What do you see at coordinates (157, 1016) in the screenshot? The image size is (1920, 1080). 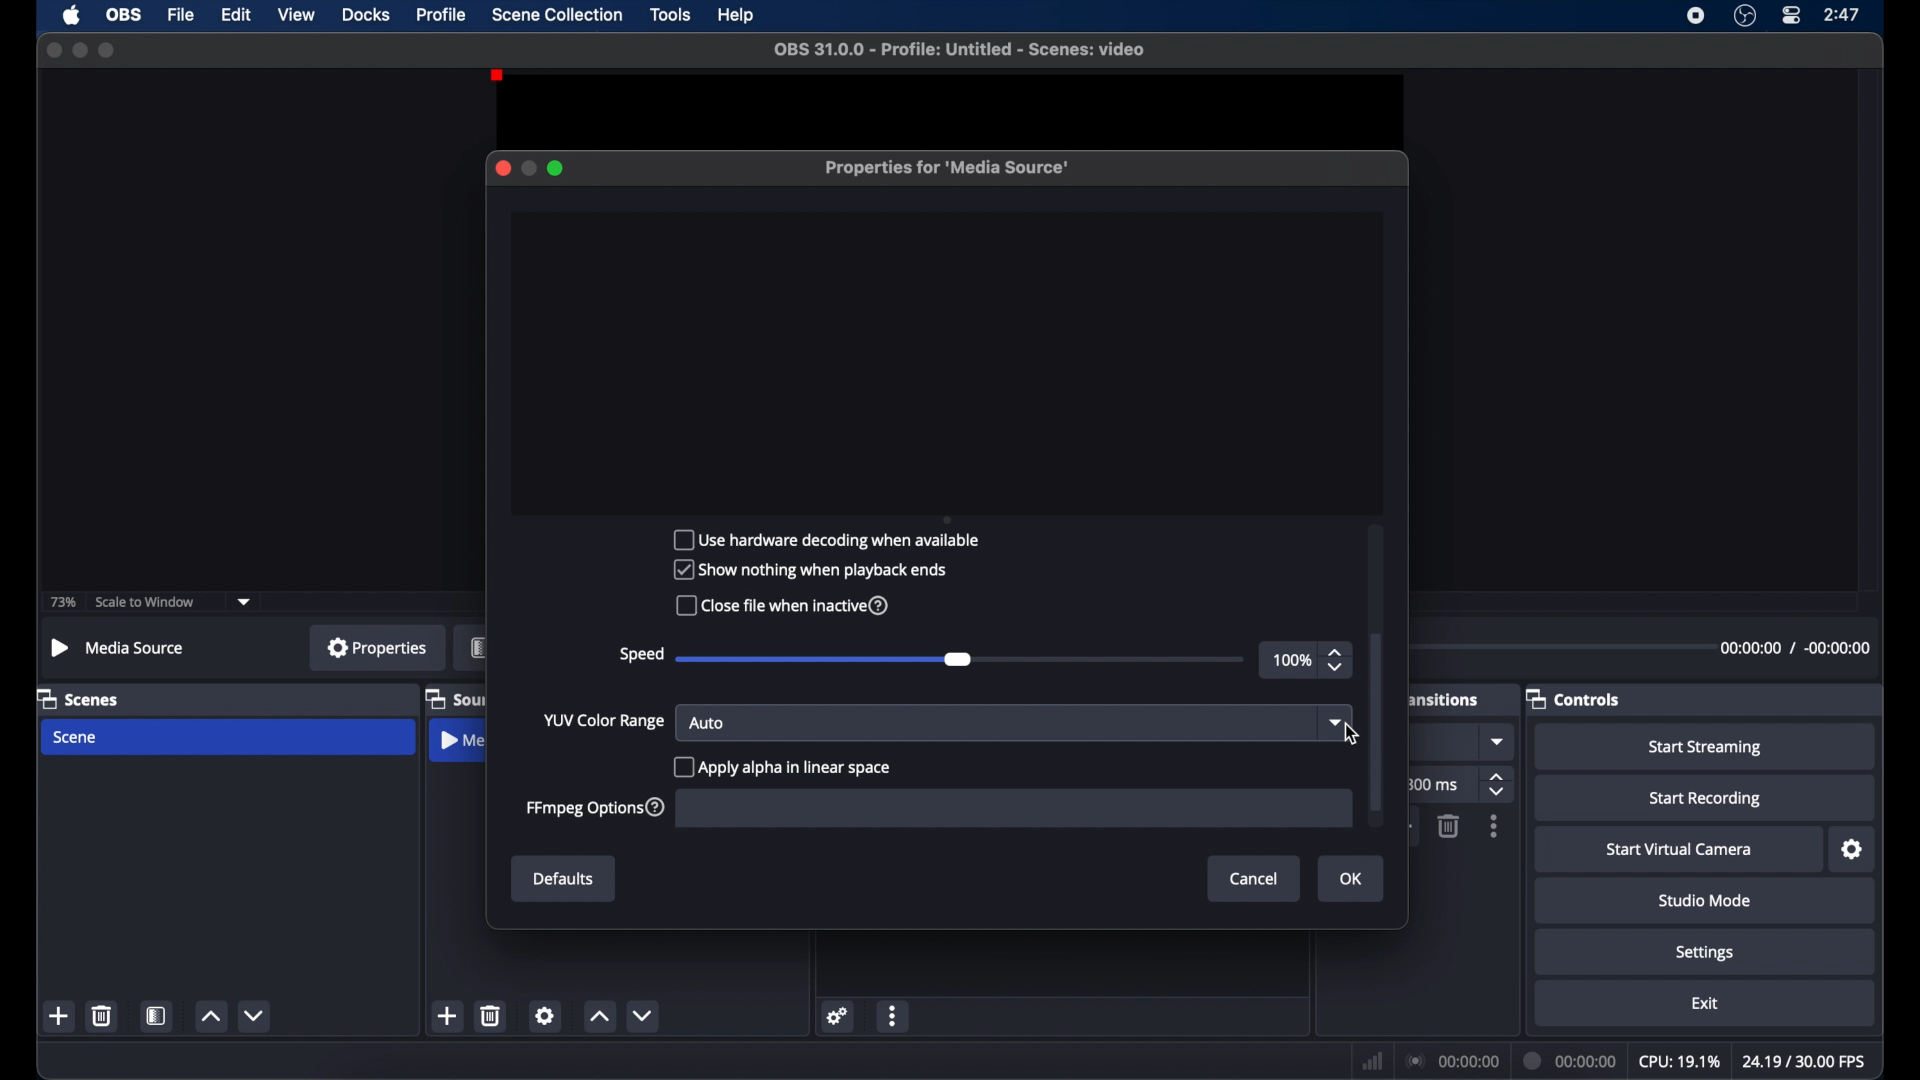 I see `scene filters` at bounding box center [157, 1016].